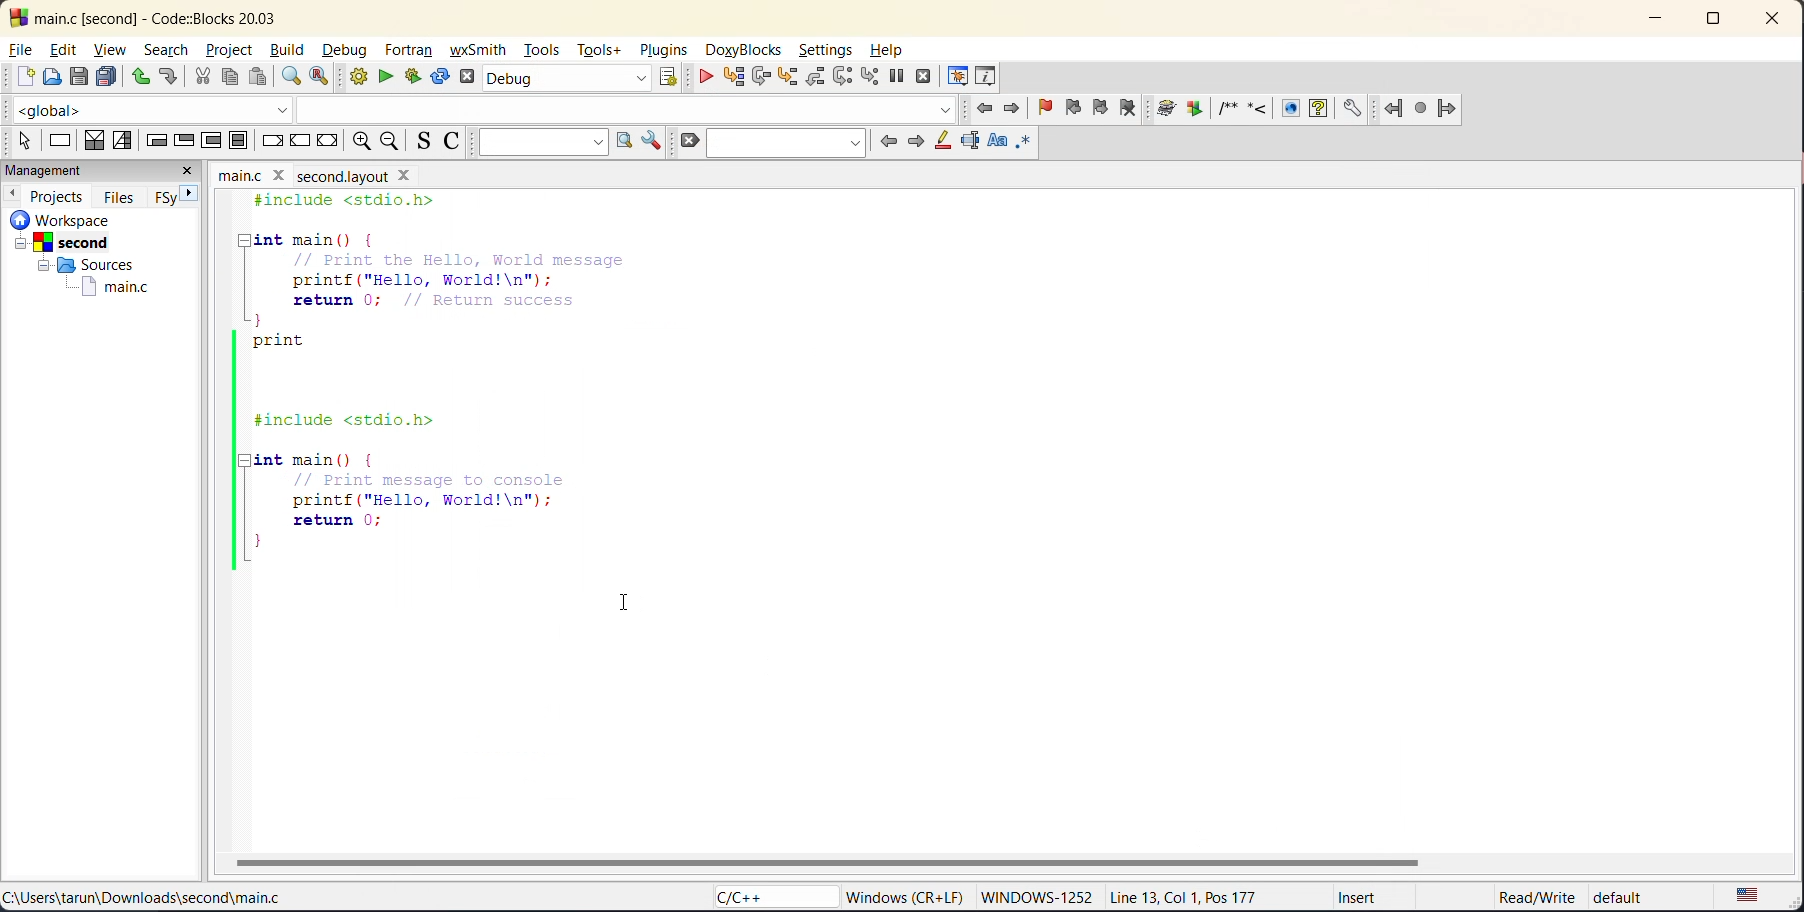  I want to click on next bookmark, so click(1103, 108).